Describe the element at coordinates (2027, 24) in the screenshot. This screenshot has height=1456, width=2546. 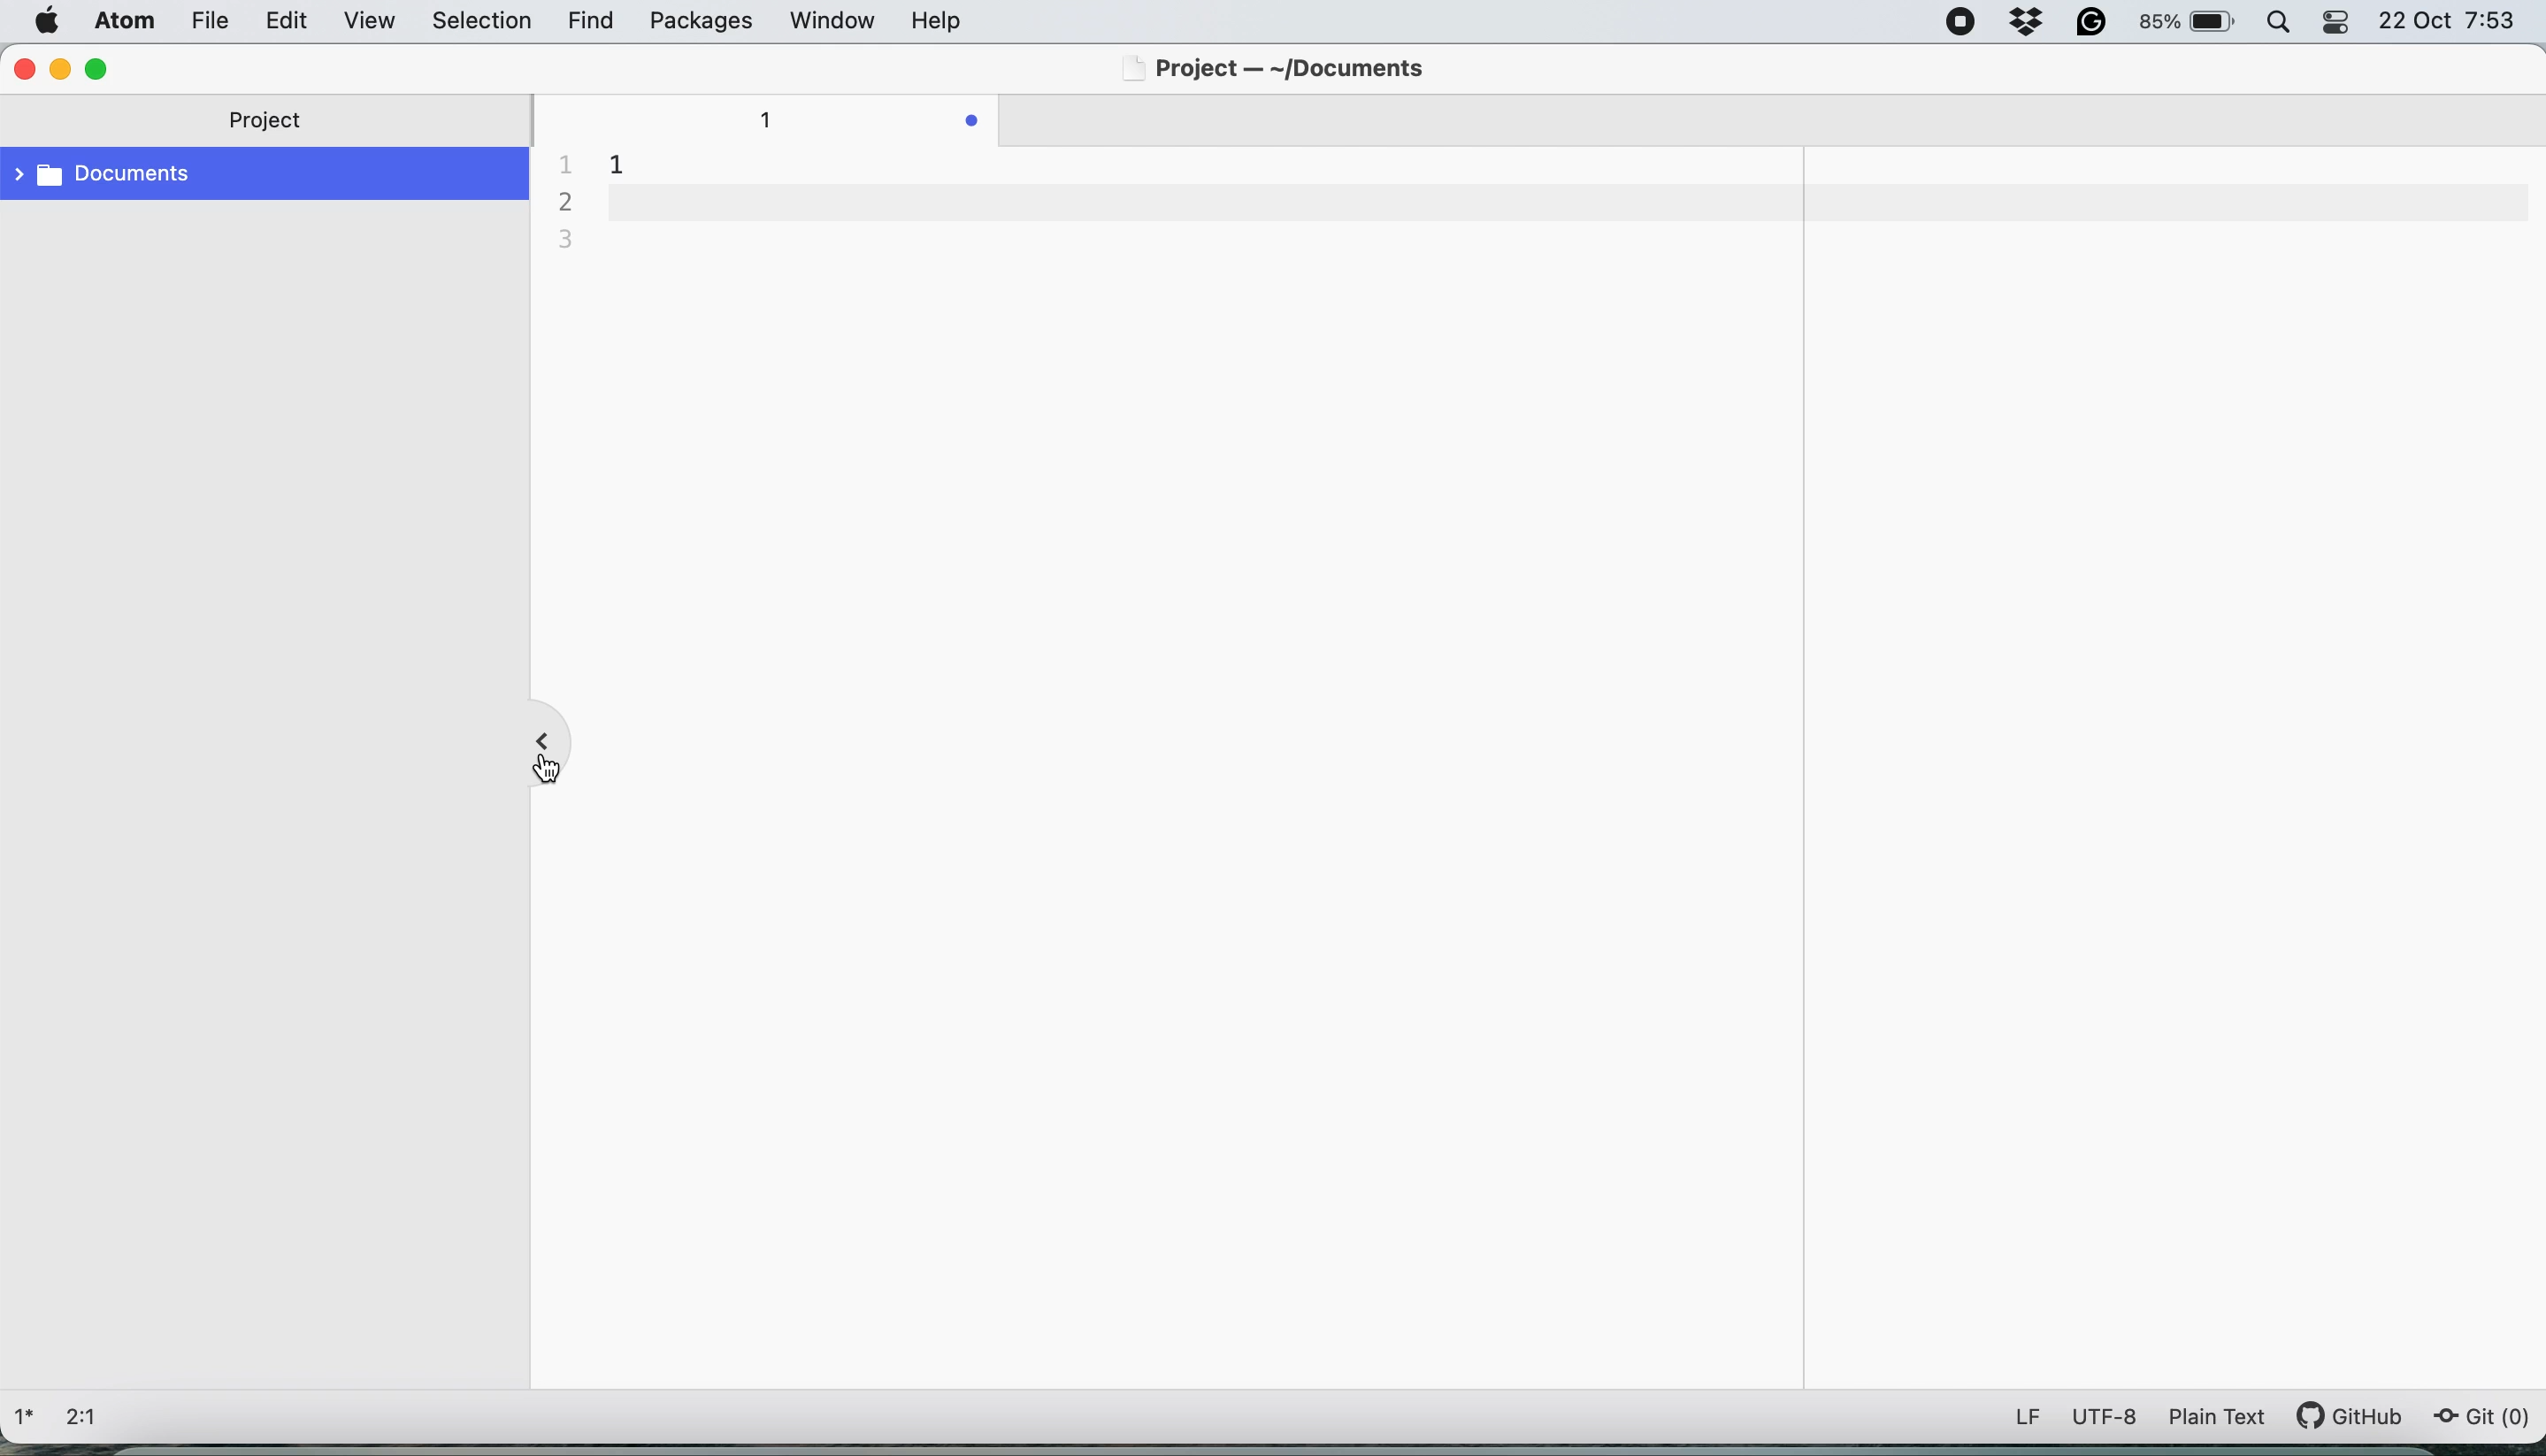
I see `dropbox` at that location.